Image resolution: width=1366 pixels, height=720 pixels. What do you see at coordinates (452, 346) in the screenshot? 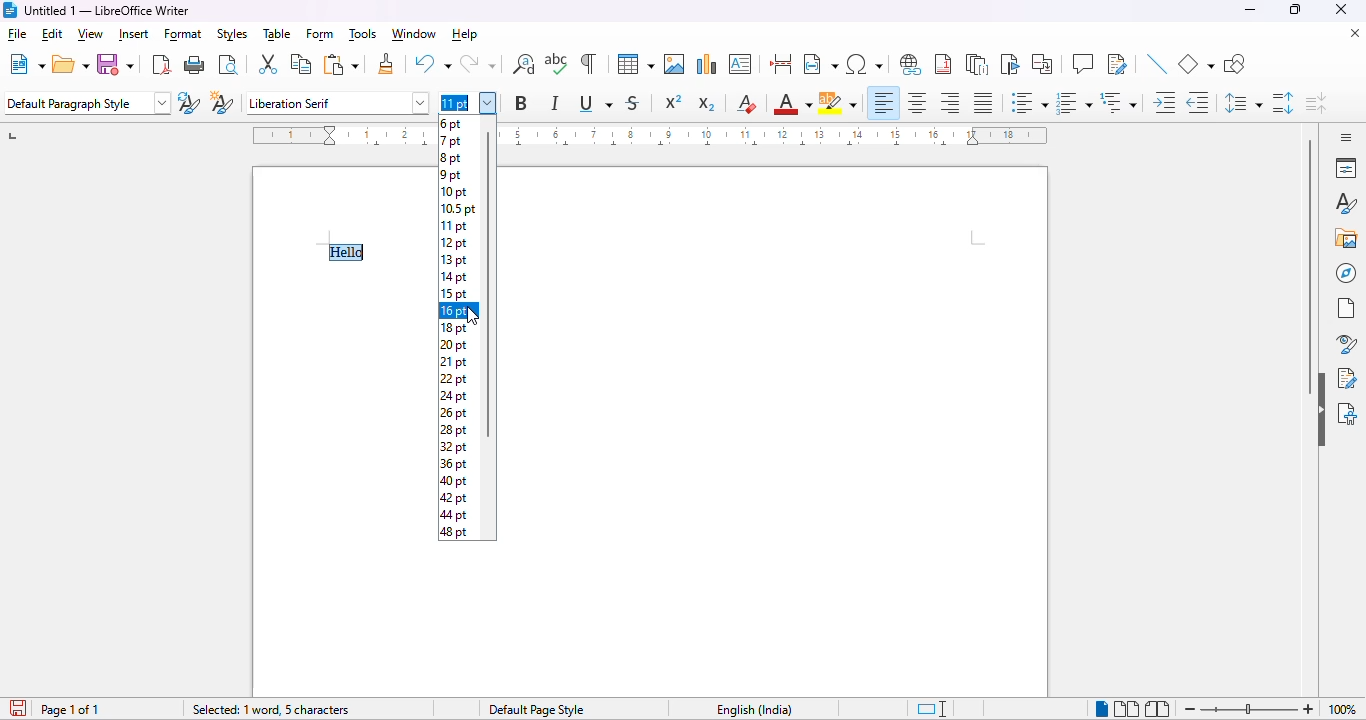
I see `20 pt` at bounding box center [452, 346].